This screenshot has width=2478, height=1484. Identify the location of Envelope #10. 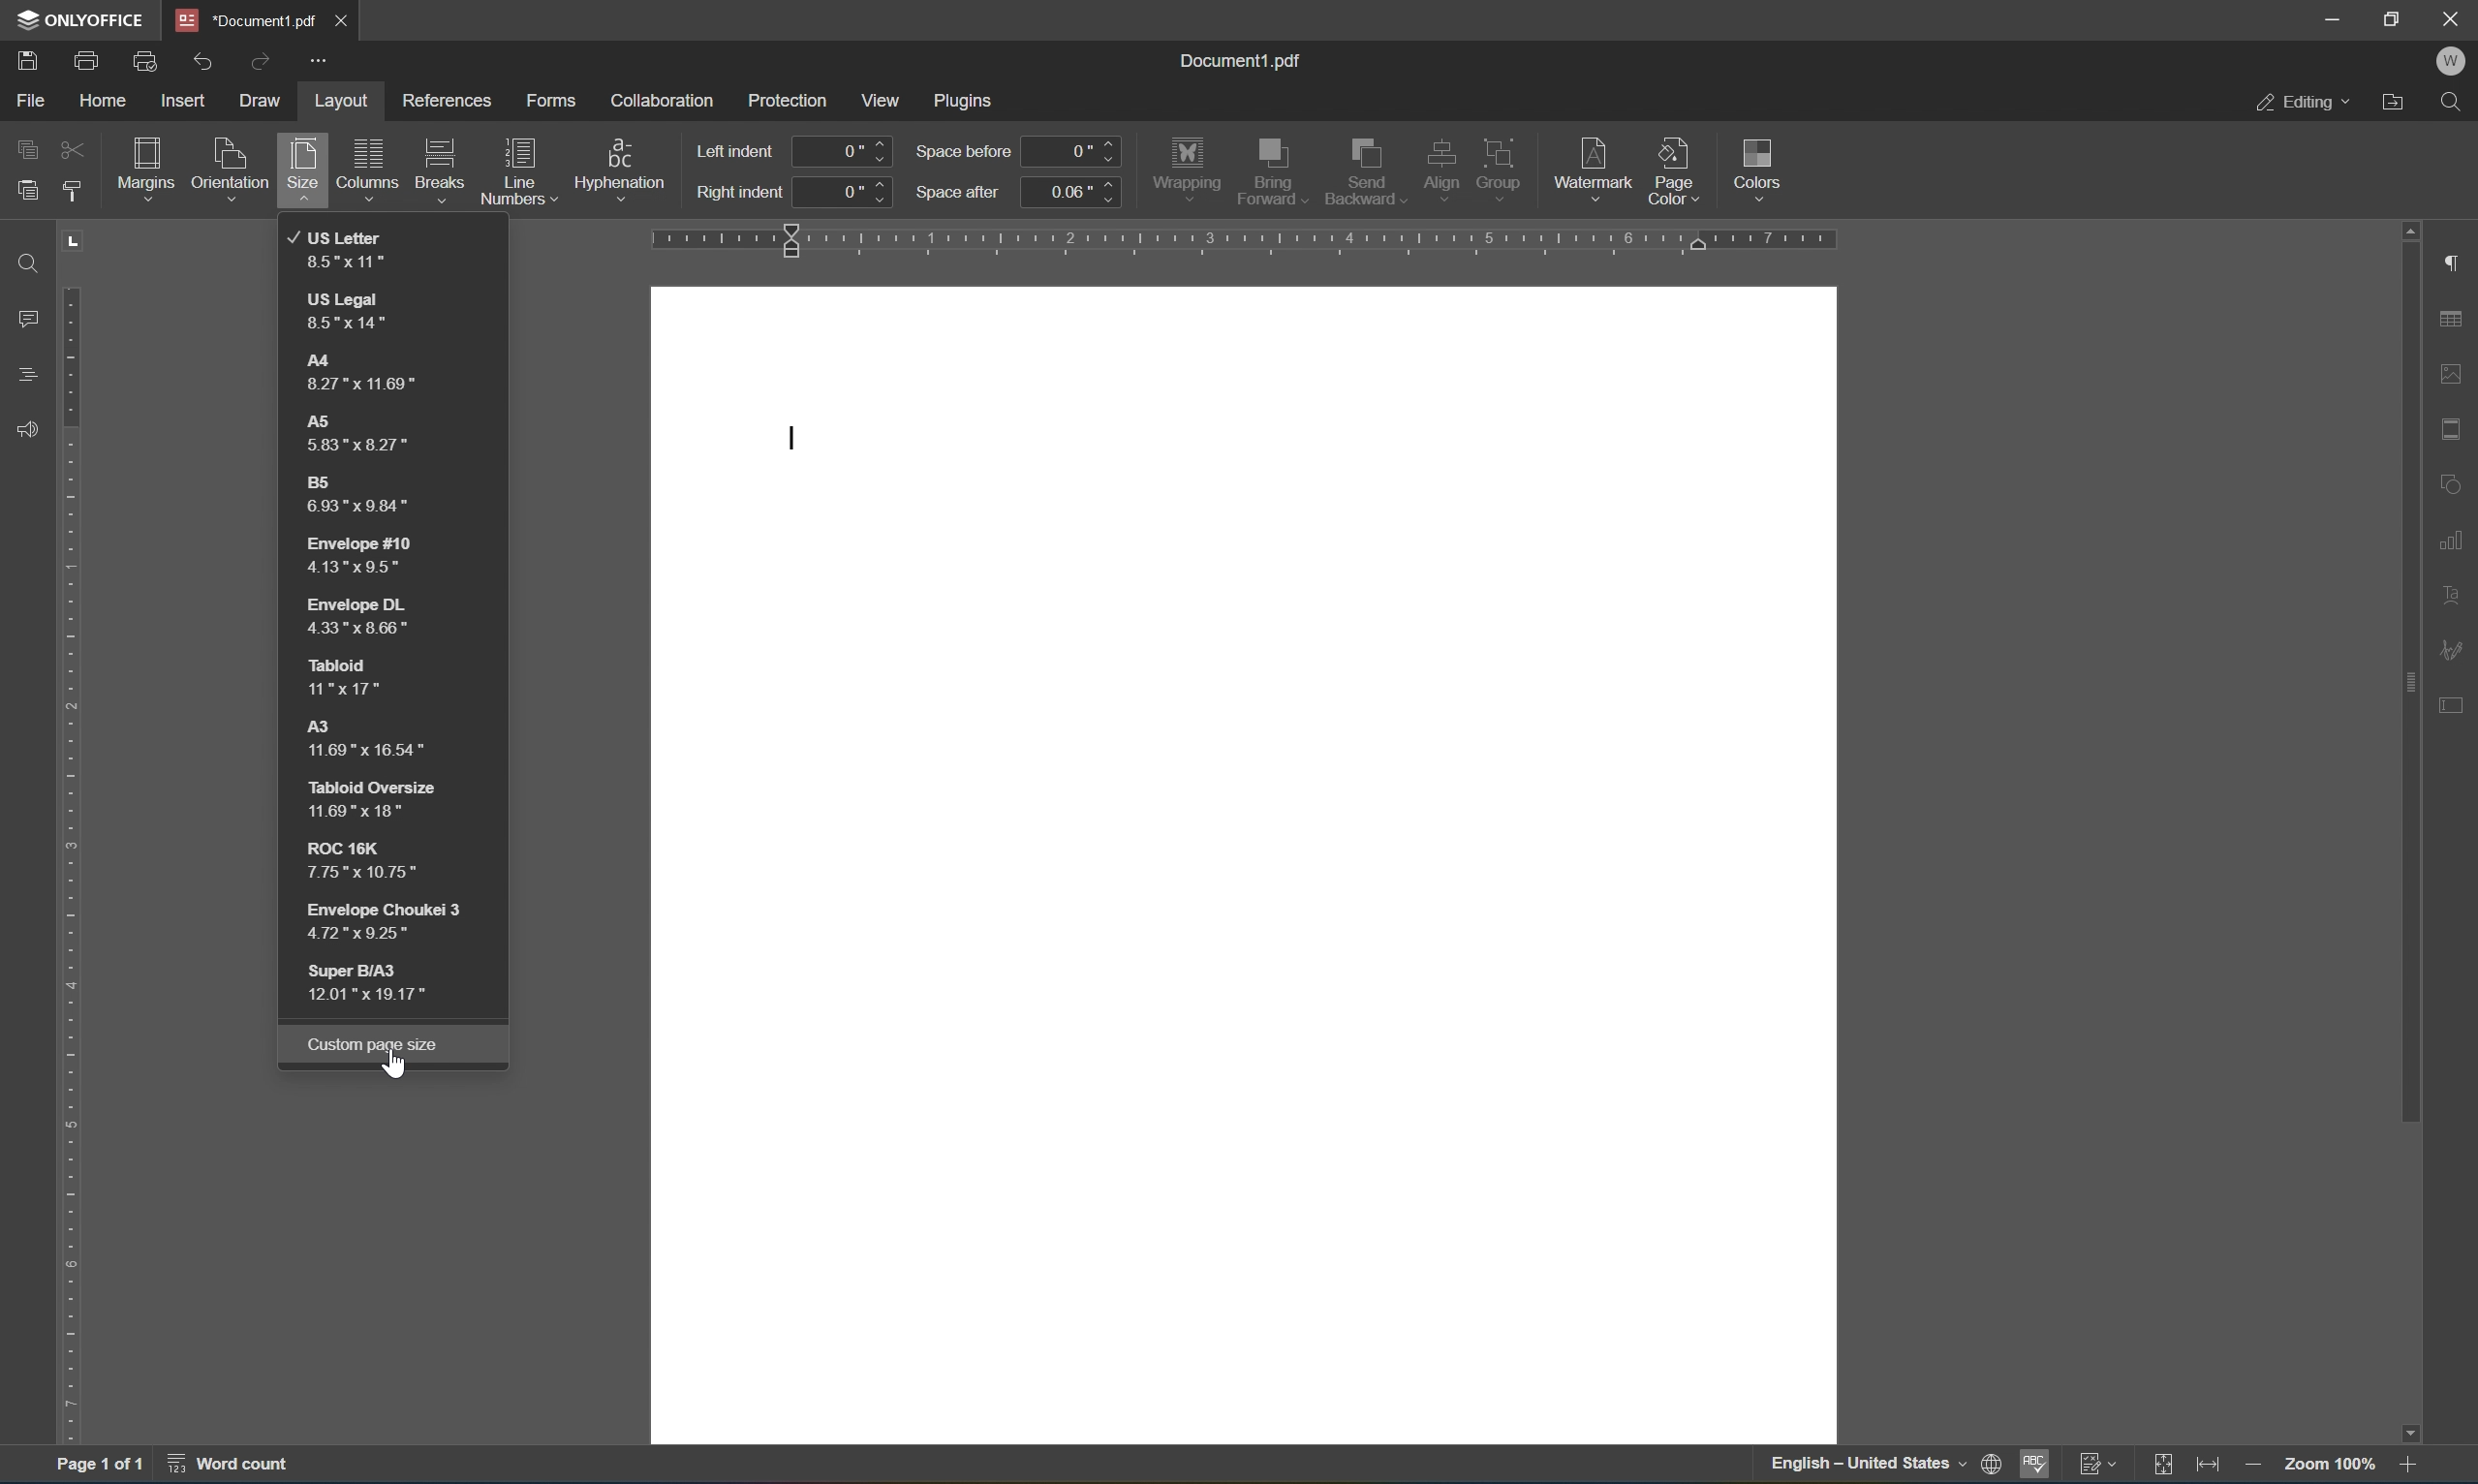
(353, 560).